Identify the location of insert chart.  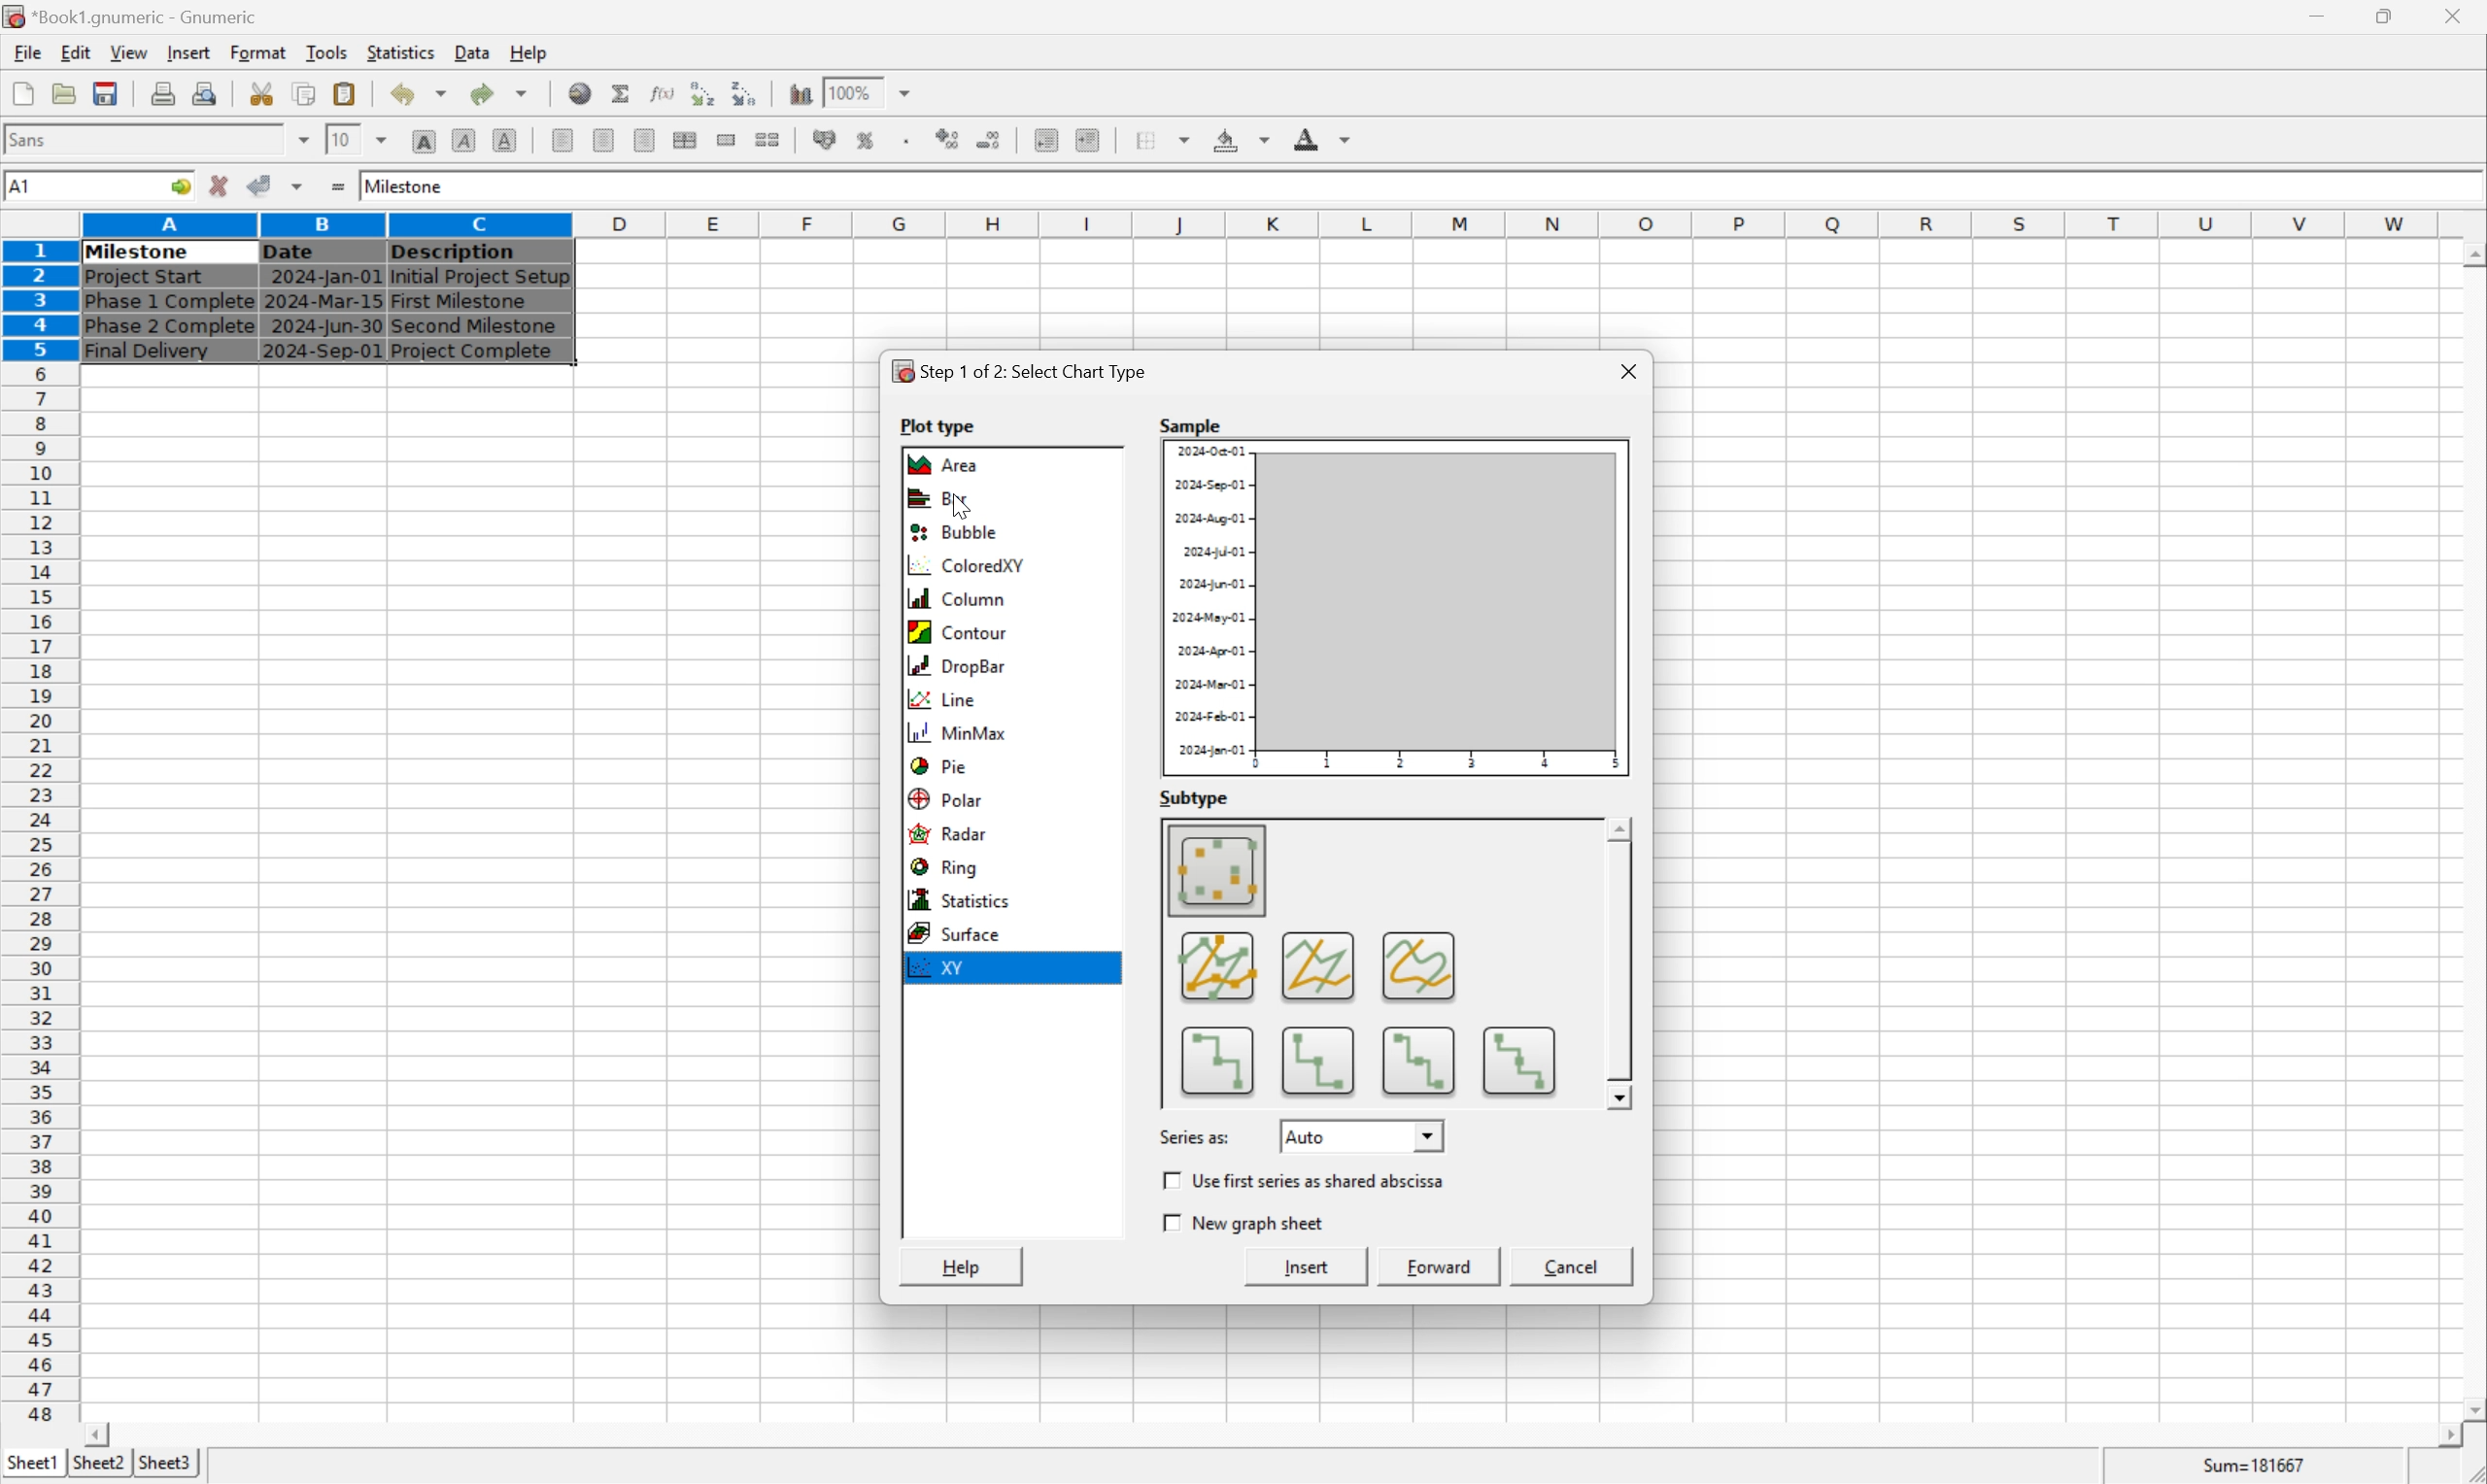
(799, 91).